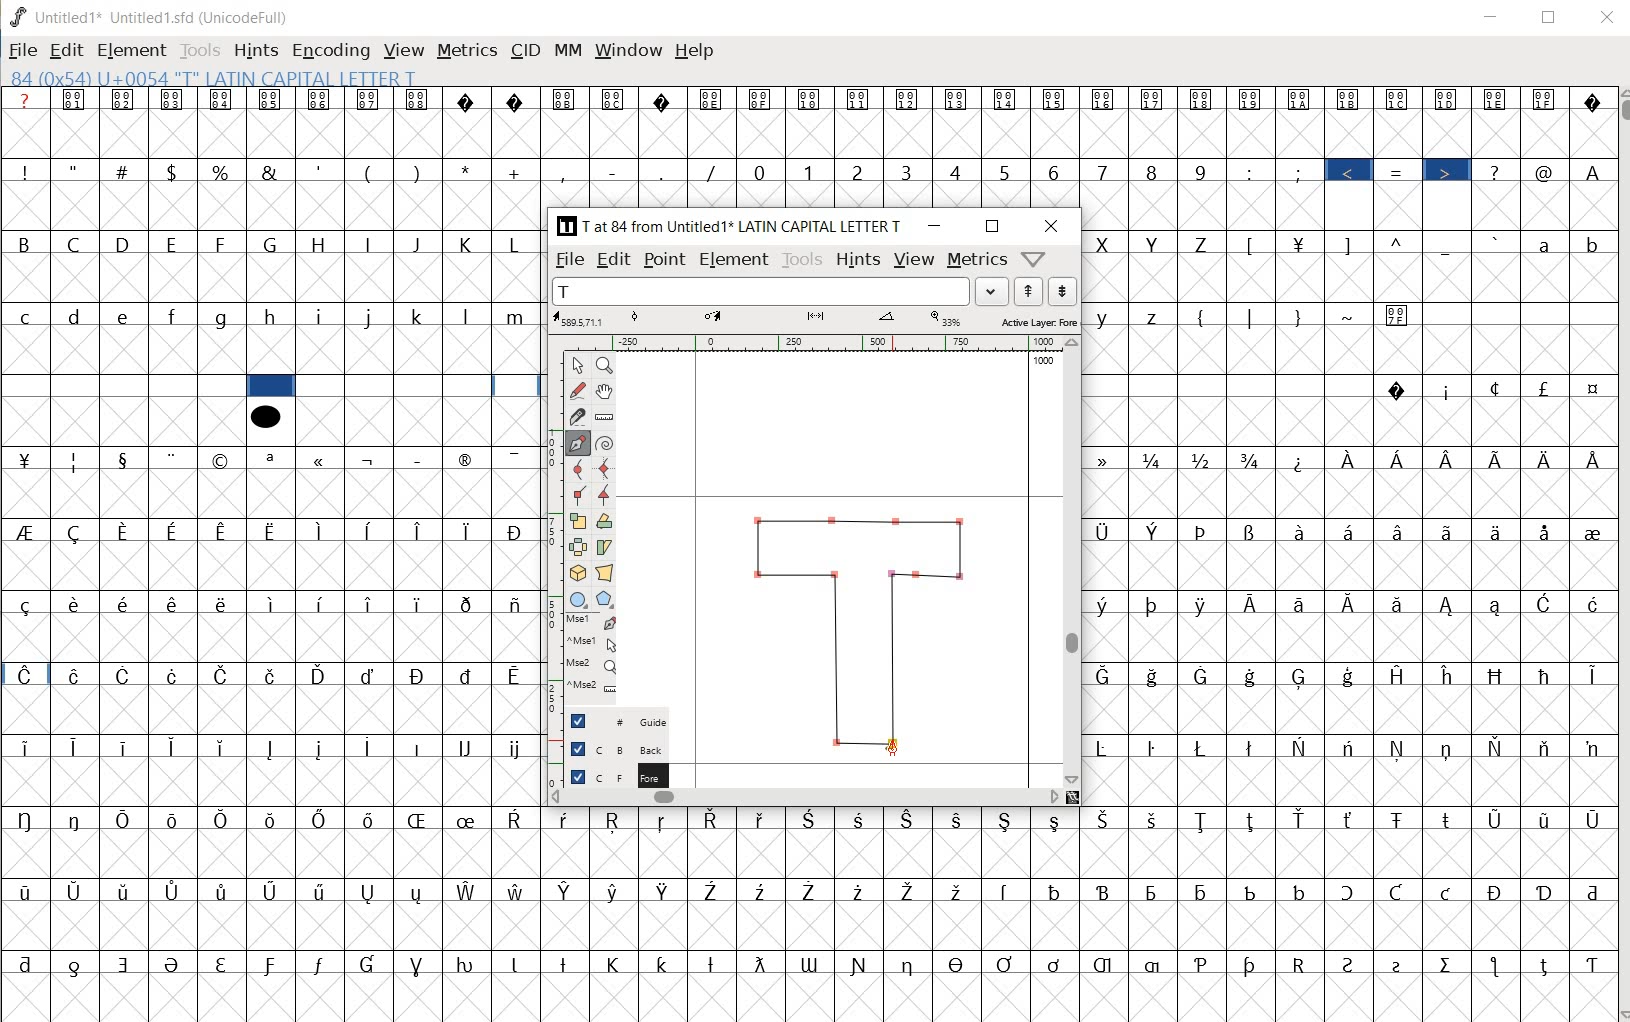 This screenshot has width=1630, height=1022. Describe the element at coordinates (1352, 602) in the screenshot. I see `Symbol` at that location.